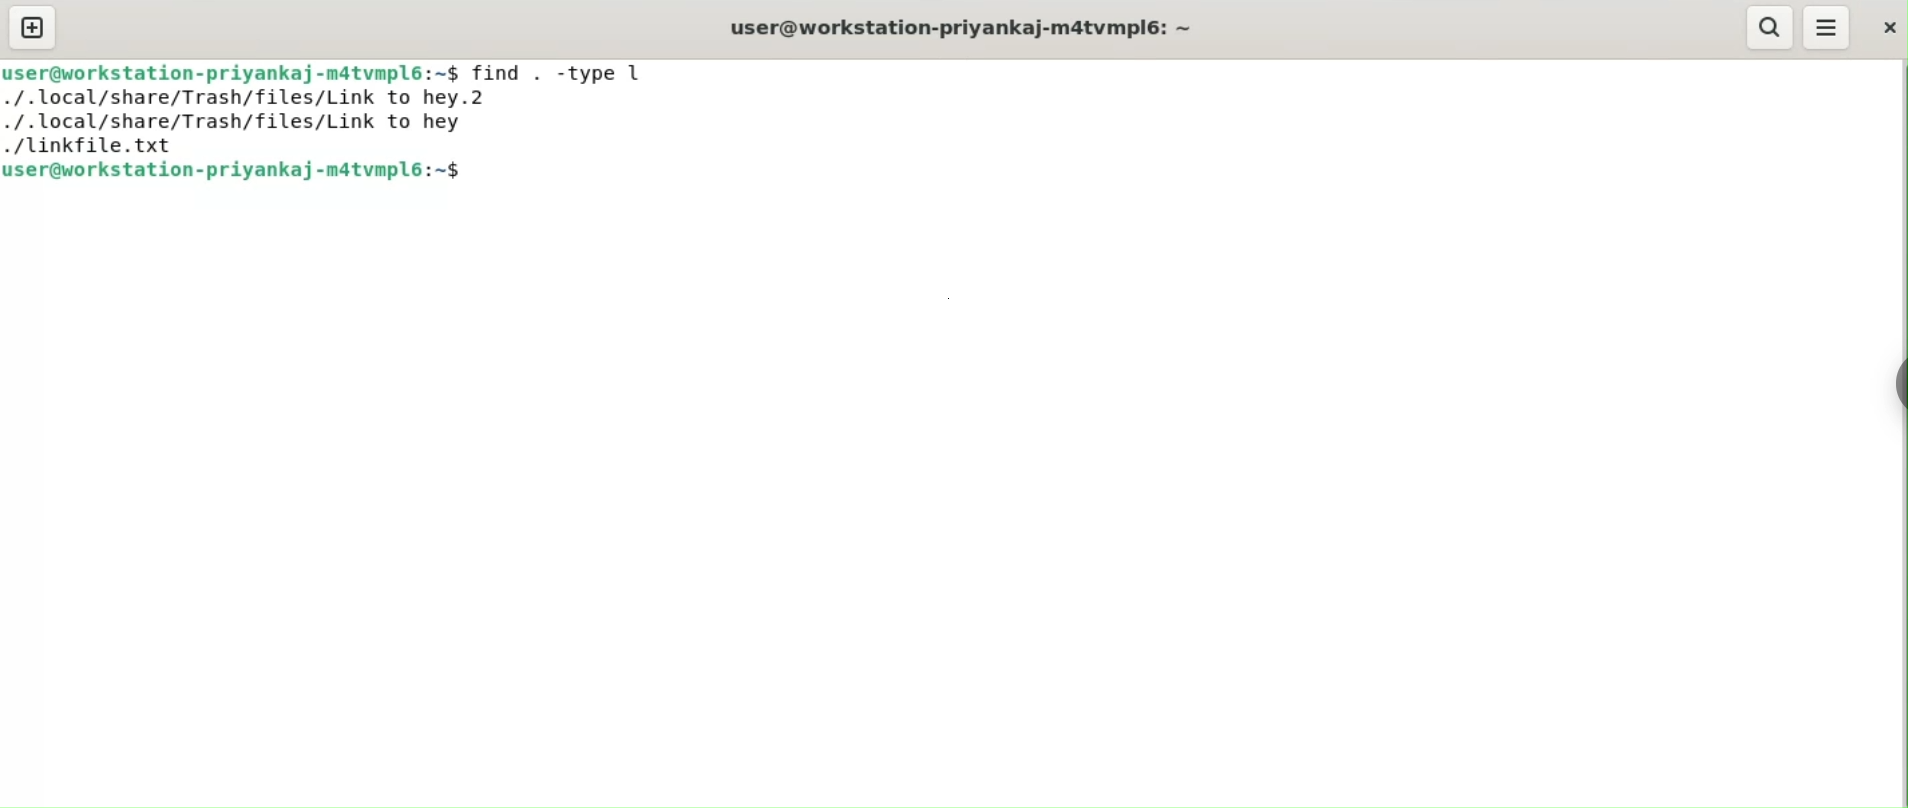 This screenshot has height=808, width=1908. I want to click on  user@workstation-priyankaj-m4tvmpl6: ~, so click(967, 25).